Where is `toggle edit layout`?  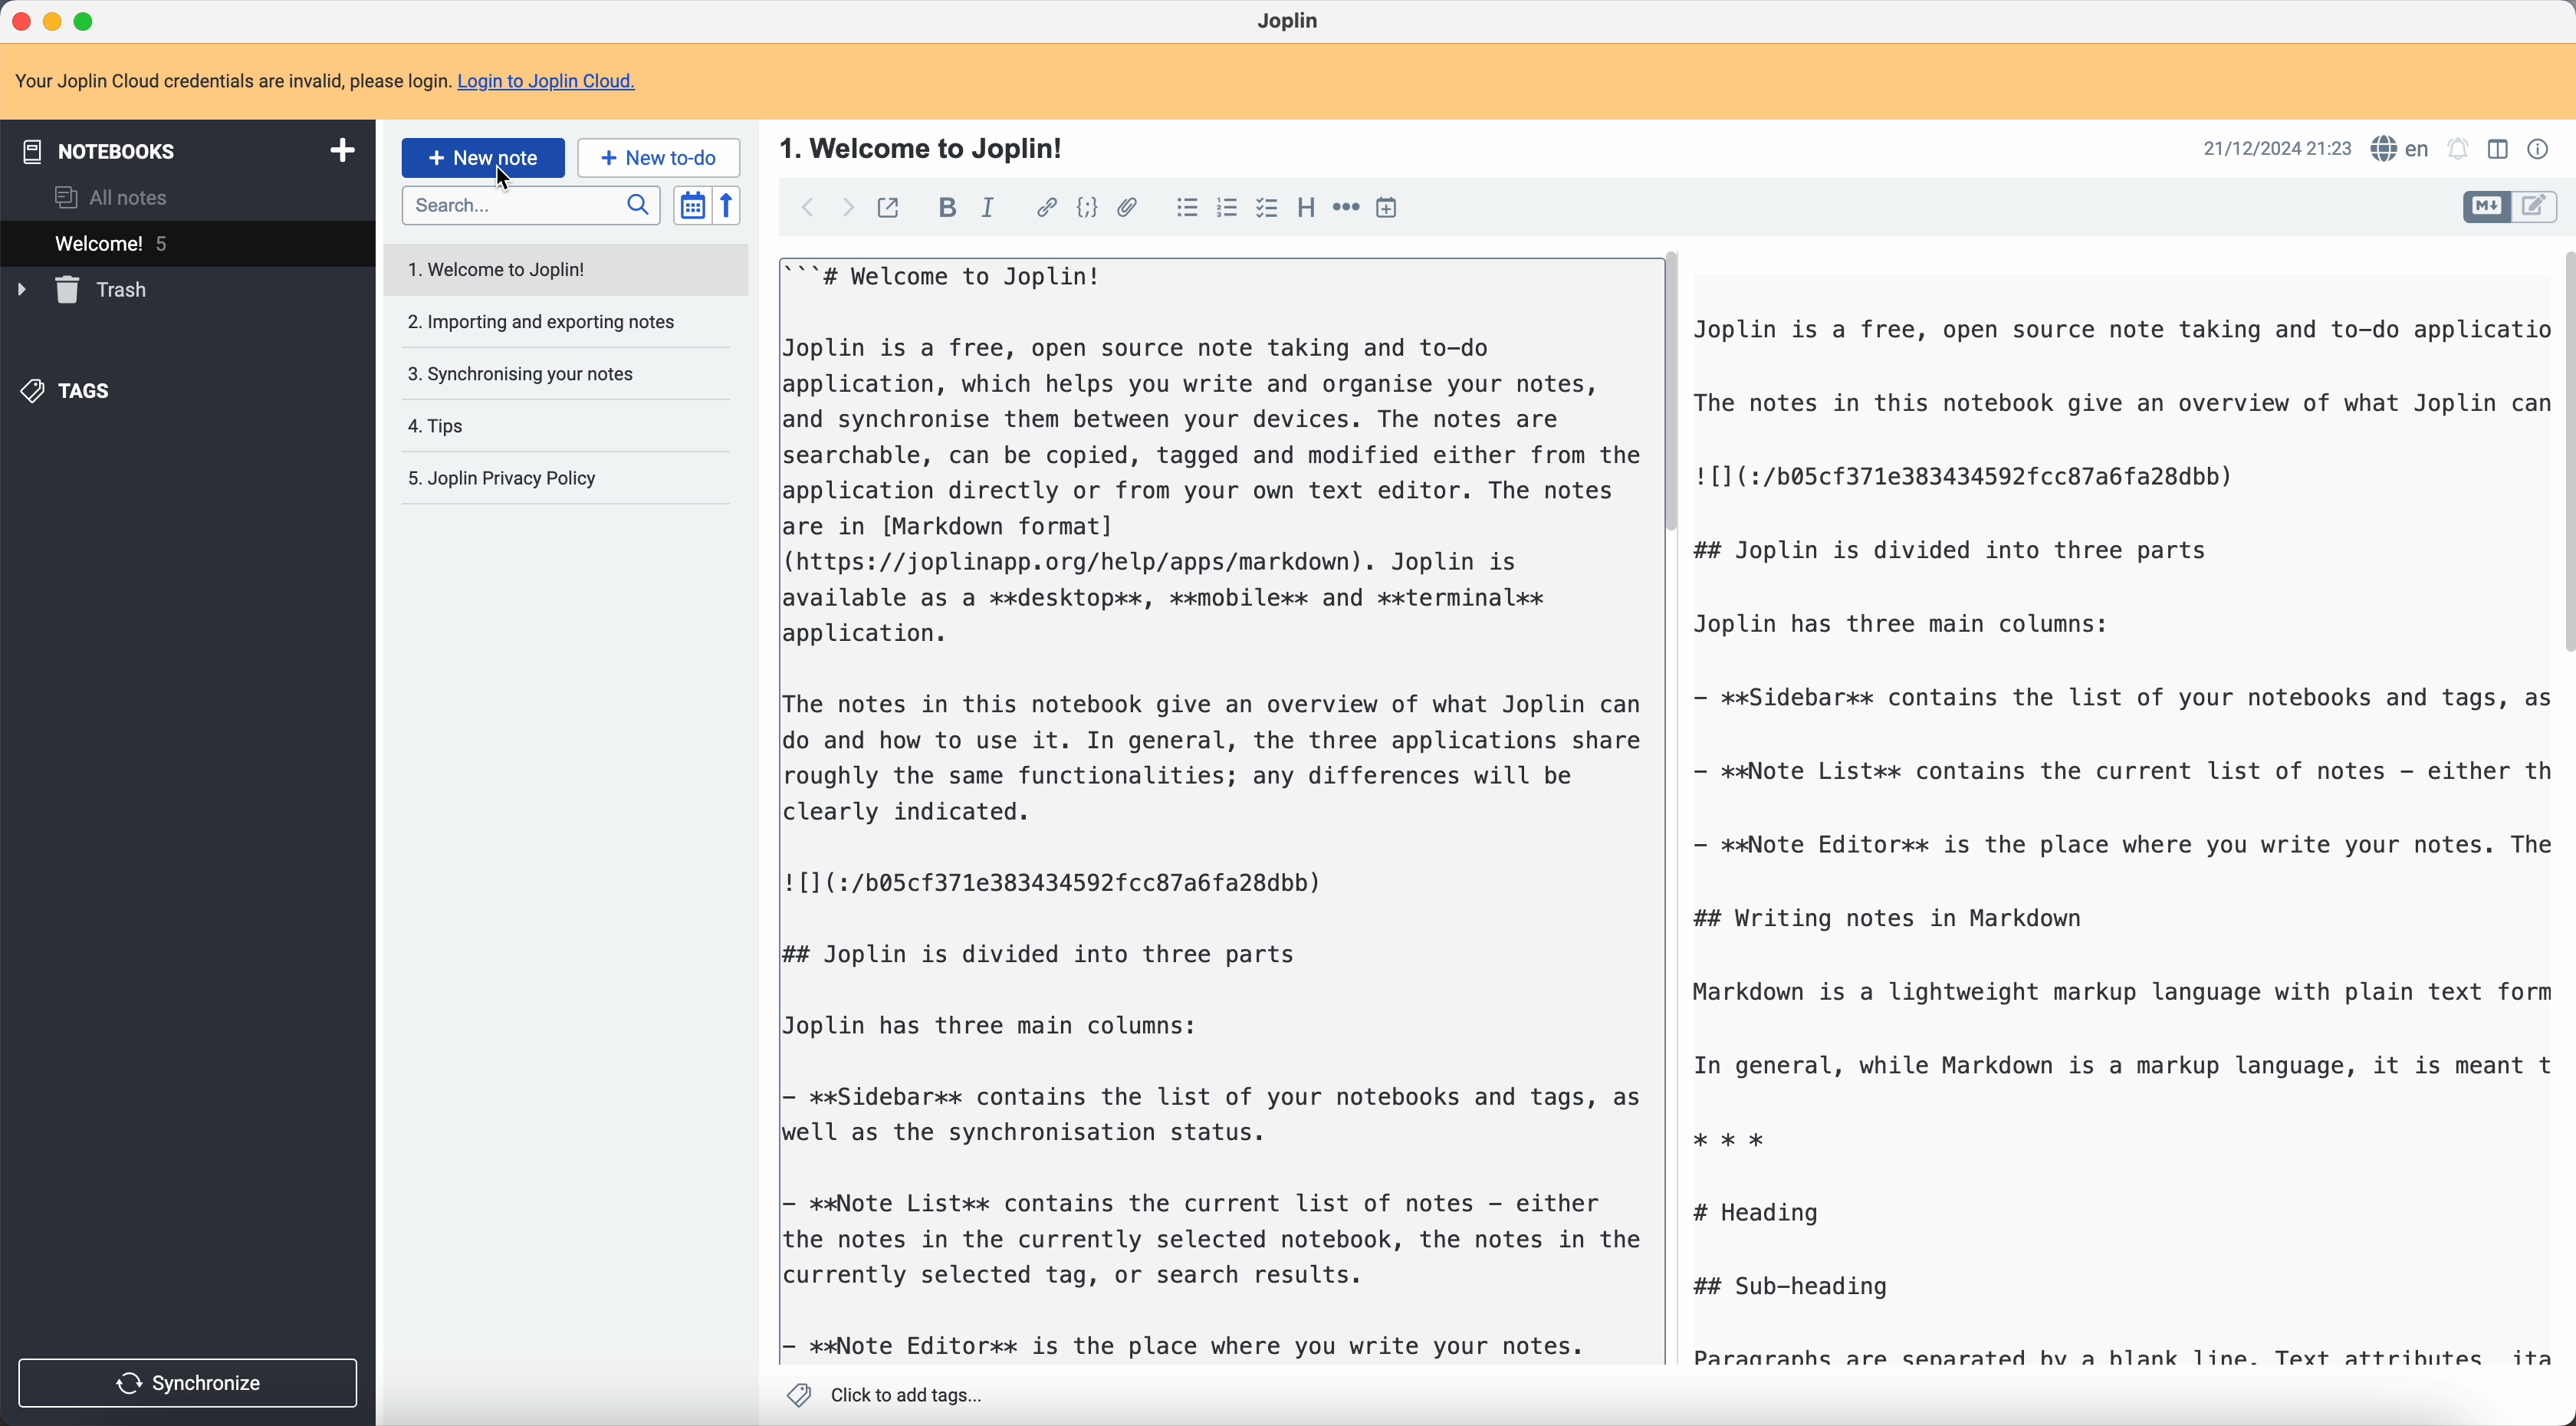 toggle edit layout is located at coordinates (2536, 208).